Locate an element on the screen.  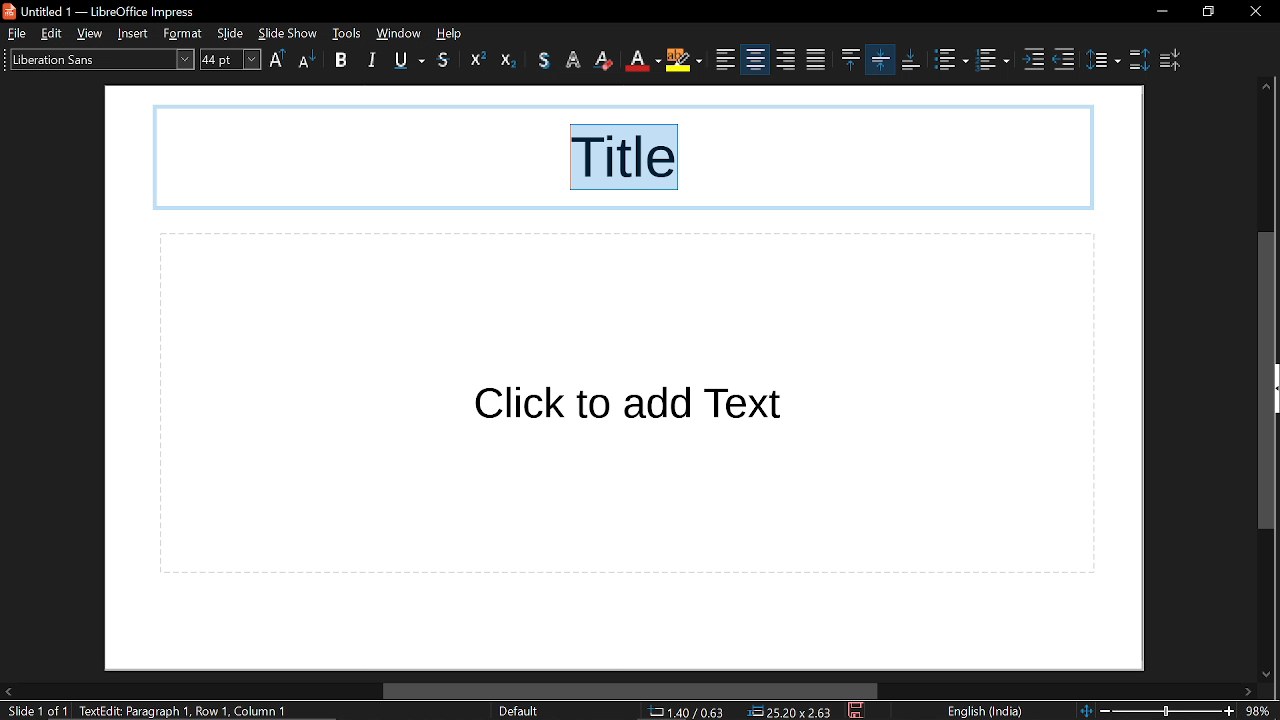
horizontal scrollbar is located at coordinates (630, 692).